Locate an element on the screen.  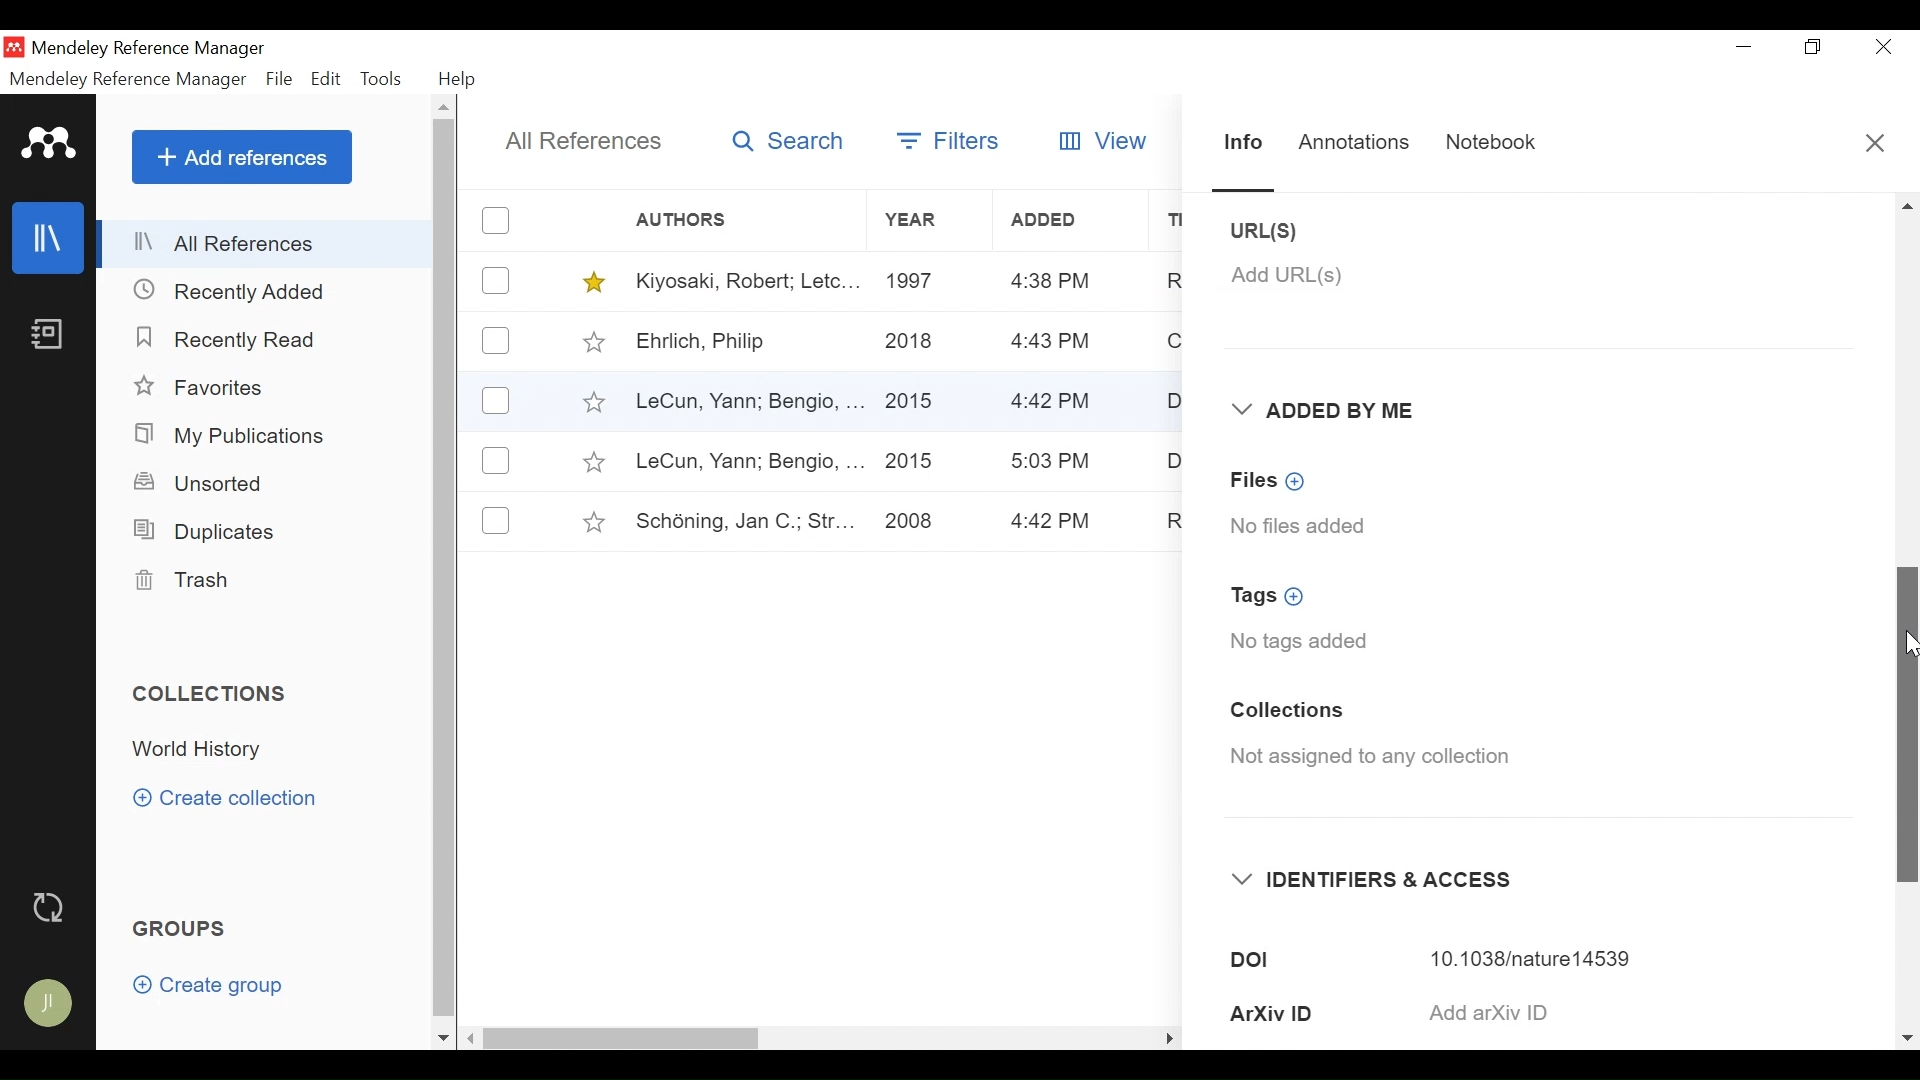
1997 is located at coordinates (915, 279).